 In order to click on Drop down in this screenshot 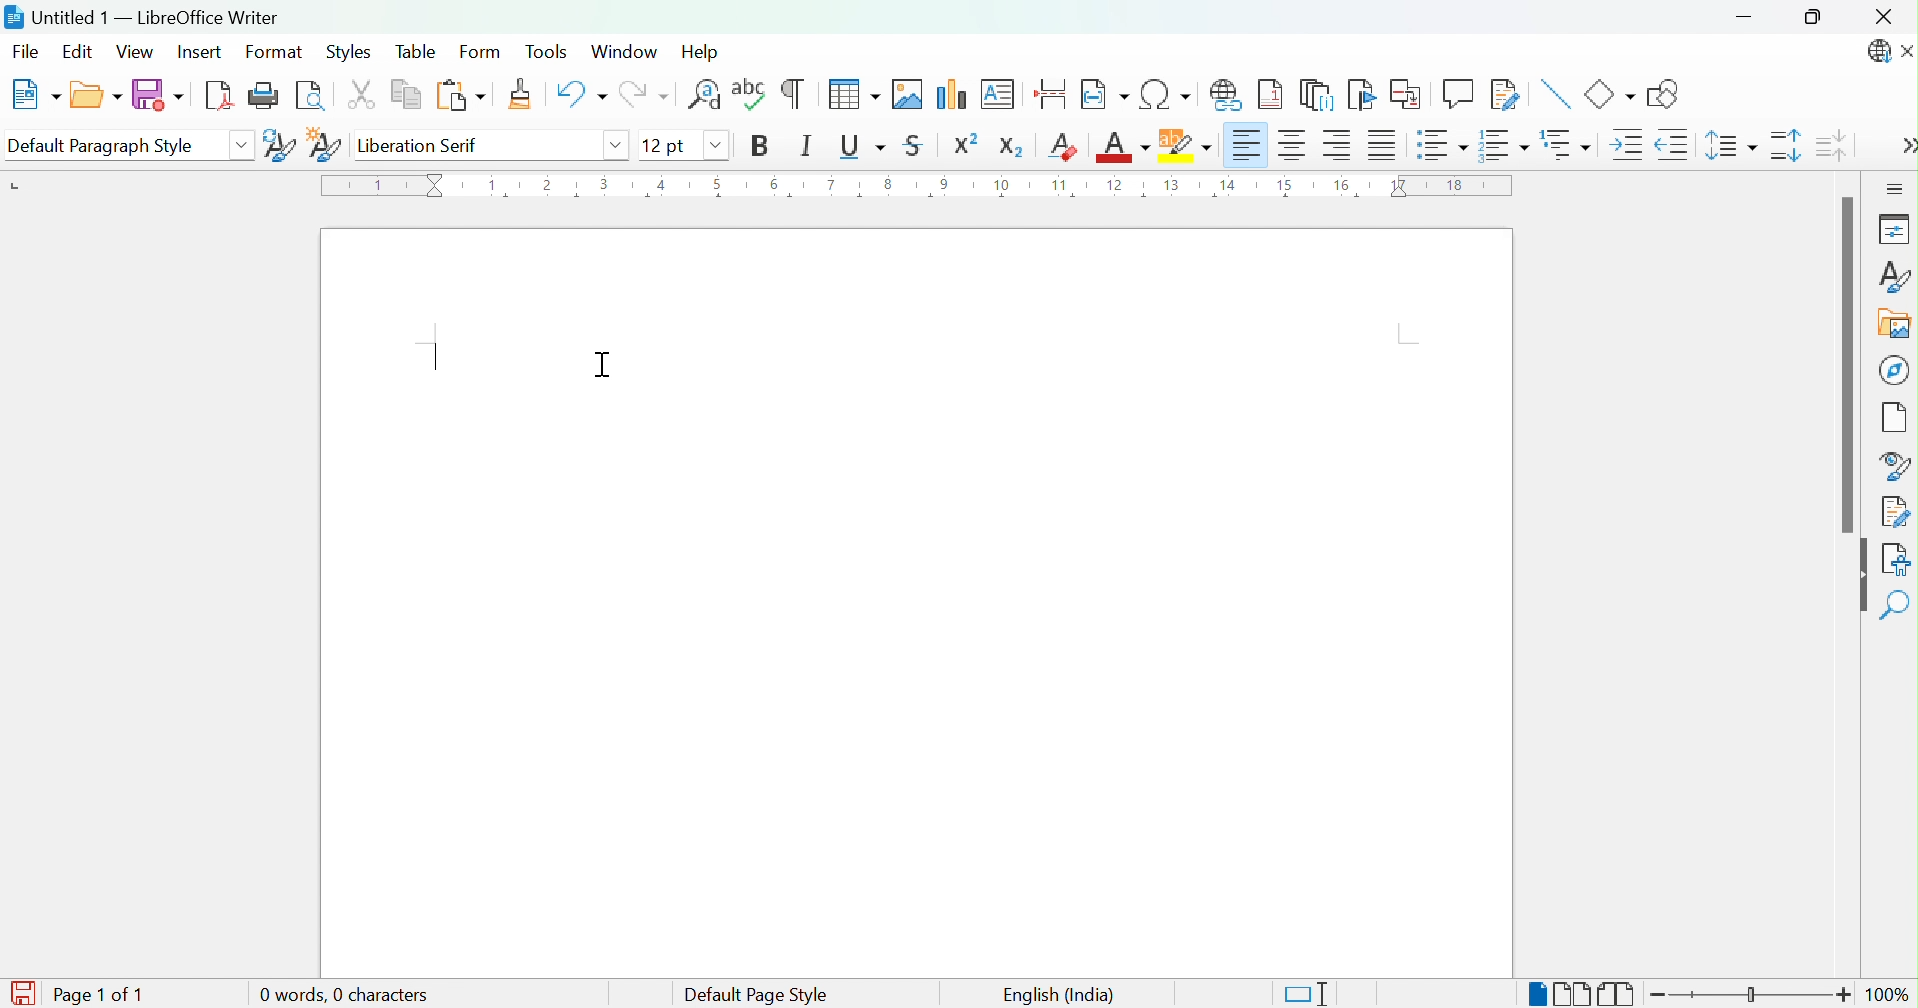, I will do `click(614, 145)`.